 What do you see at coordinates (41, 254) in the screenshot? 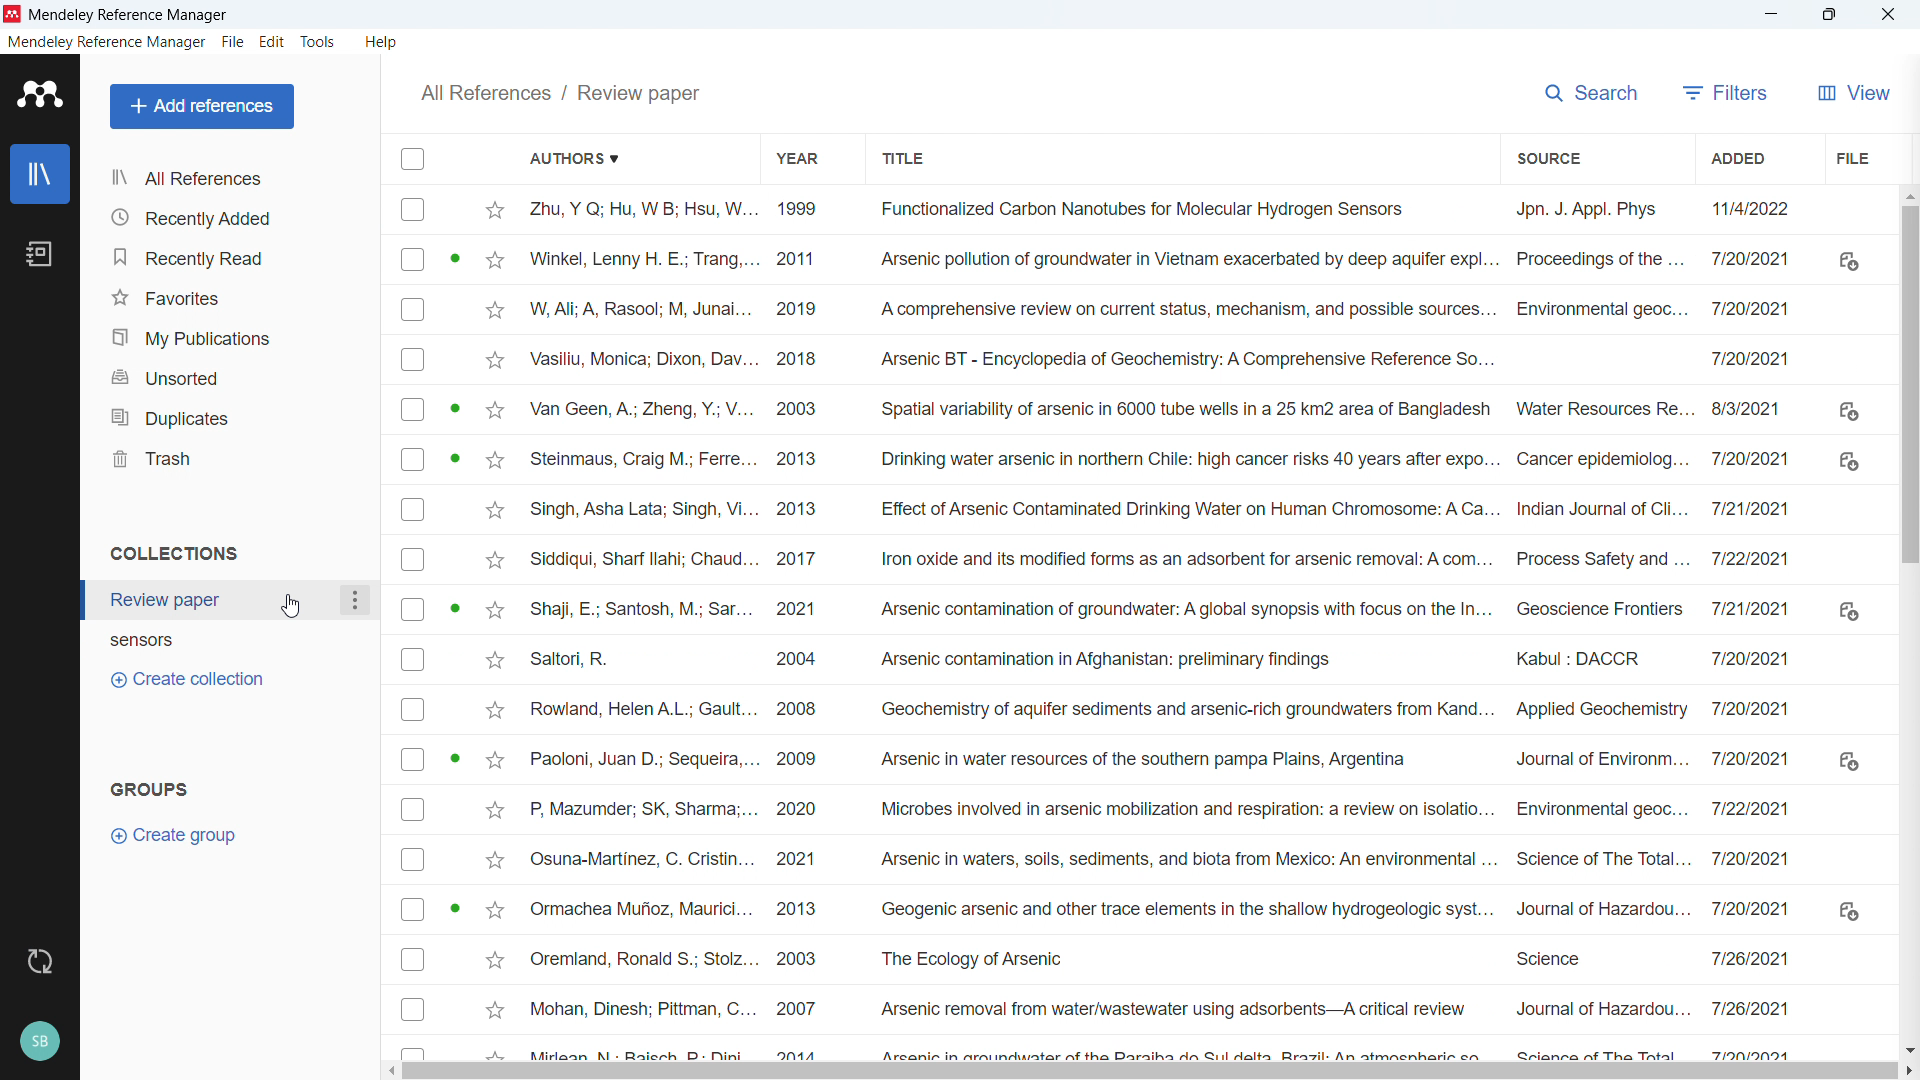
I see `Notebook ` at bounding box center [41, 254].